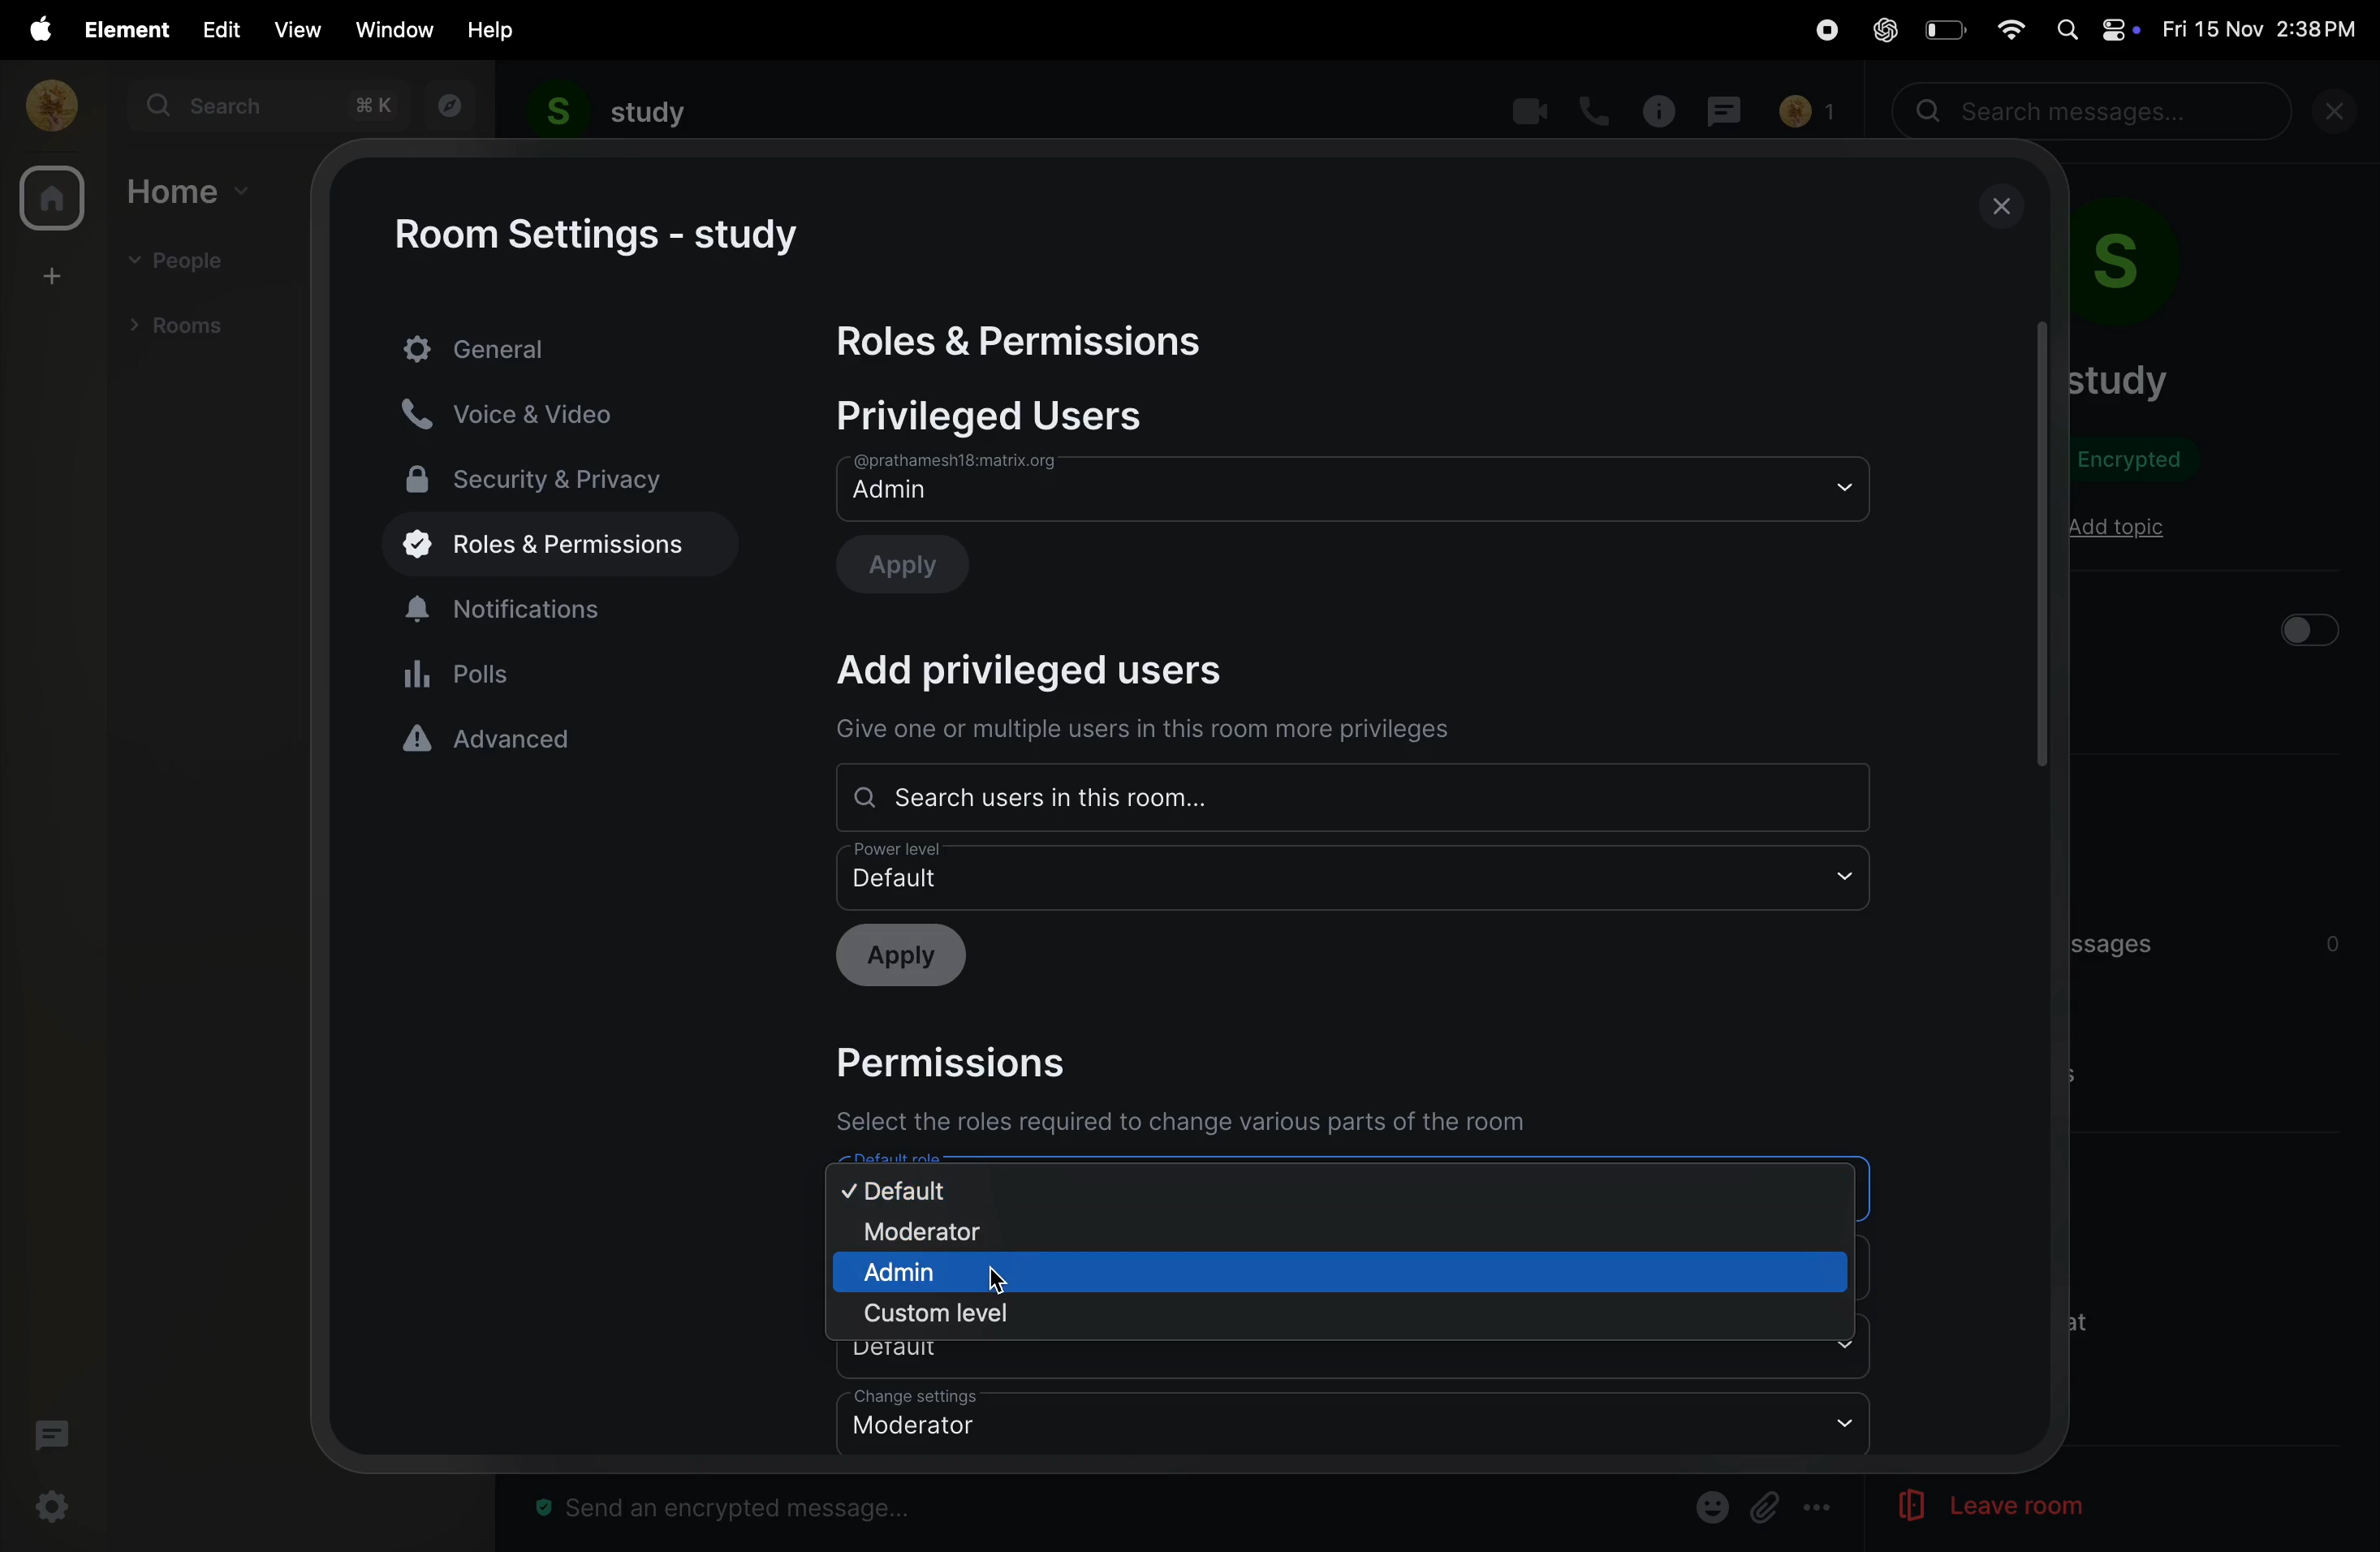 The width and height of the screenshot is (2380, 1552). What do you see at coordinates (563, 606) in the screenshot?
I see `notifications` at bounding box center [563, 606].